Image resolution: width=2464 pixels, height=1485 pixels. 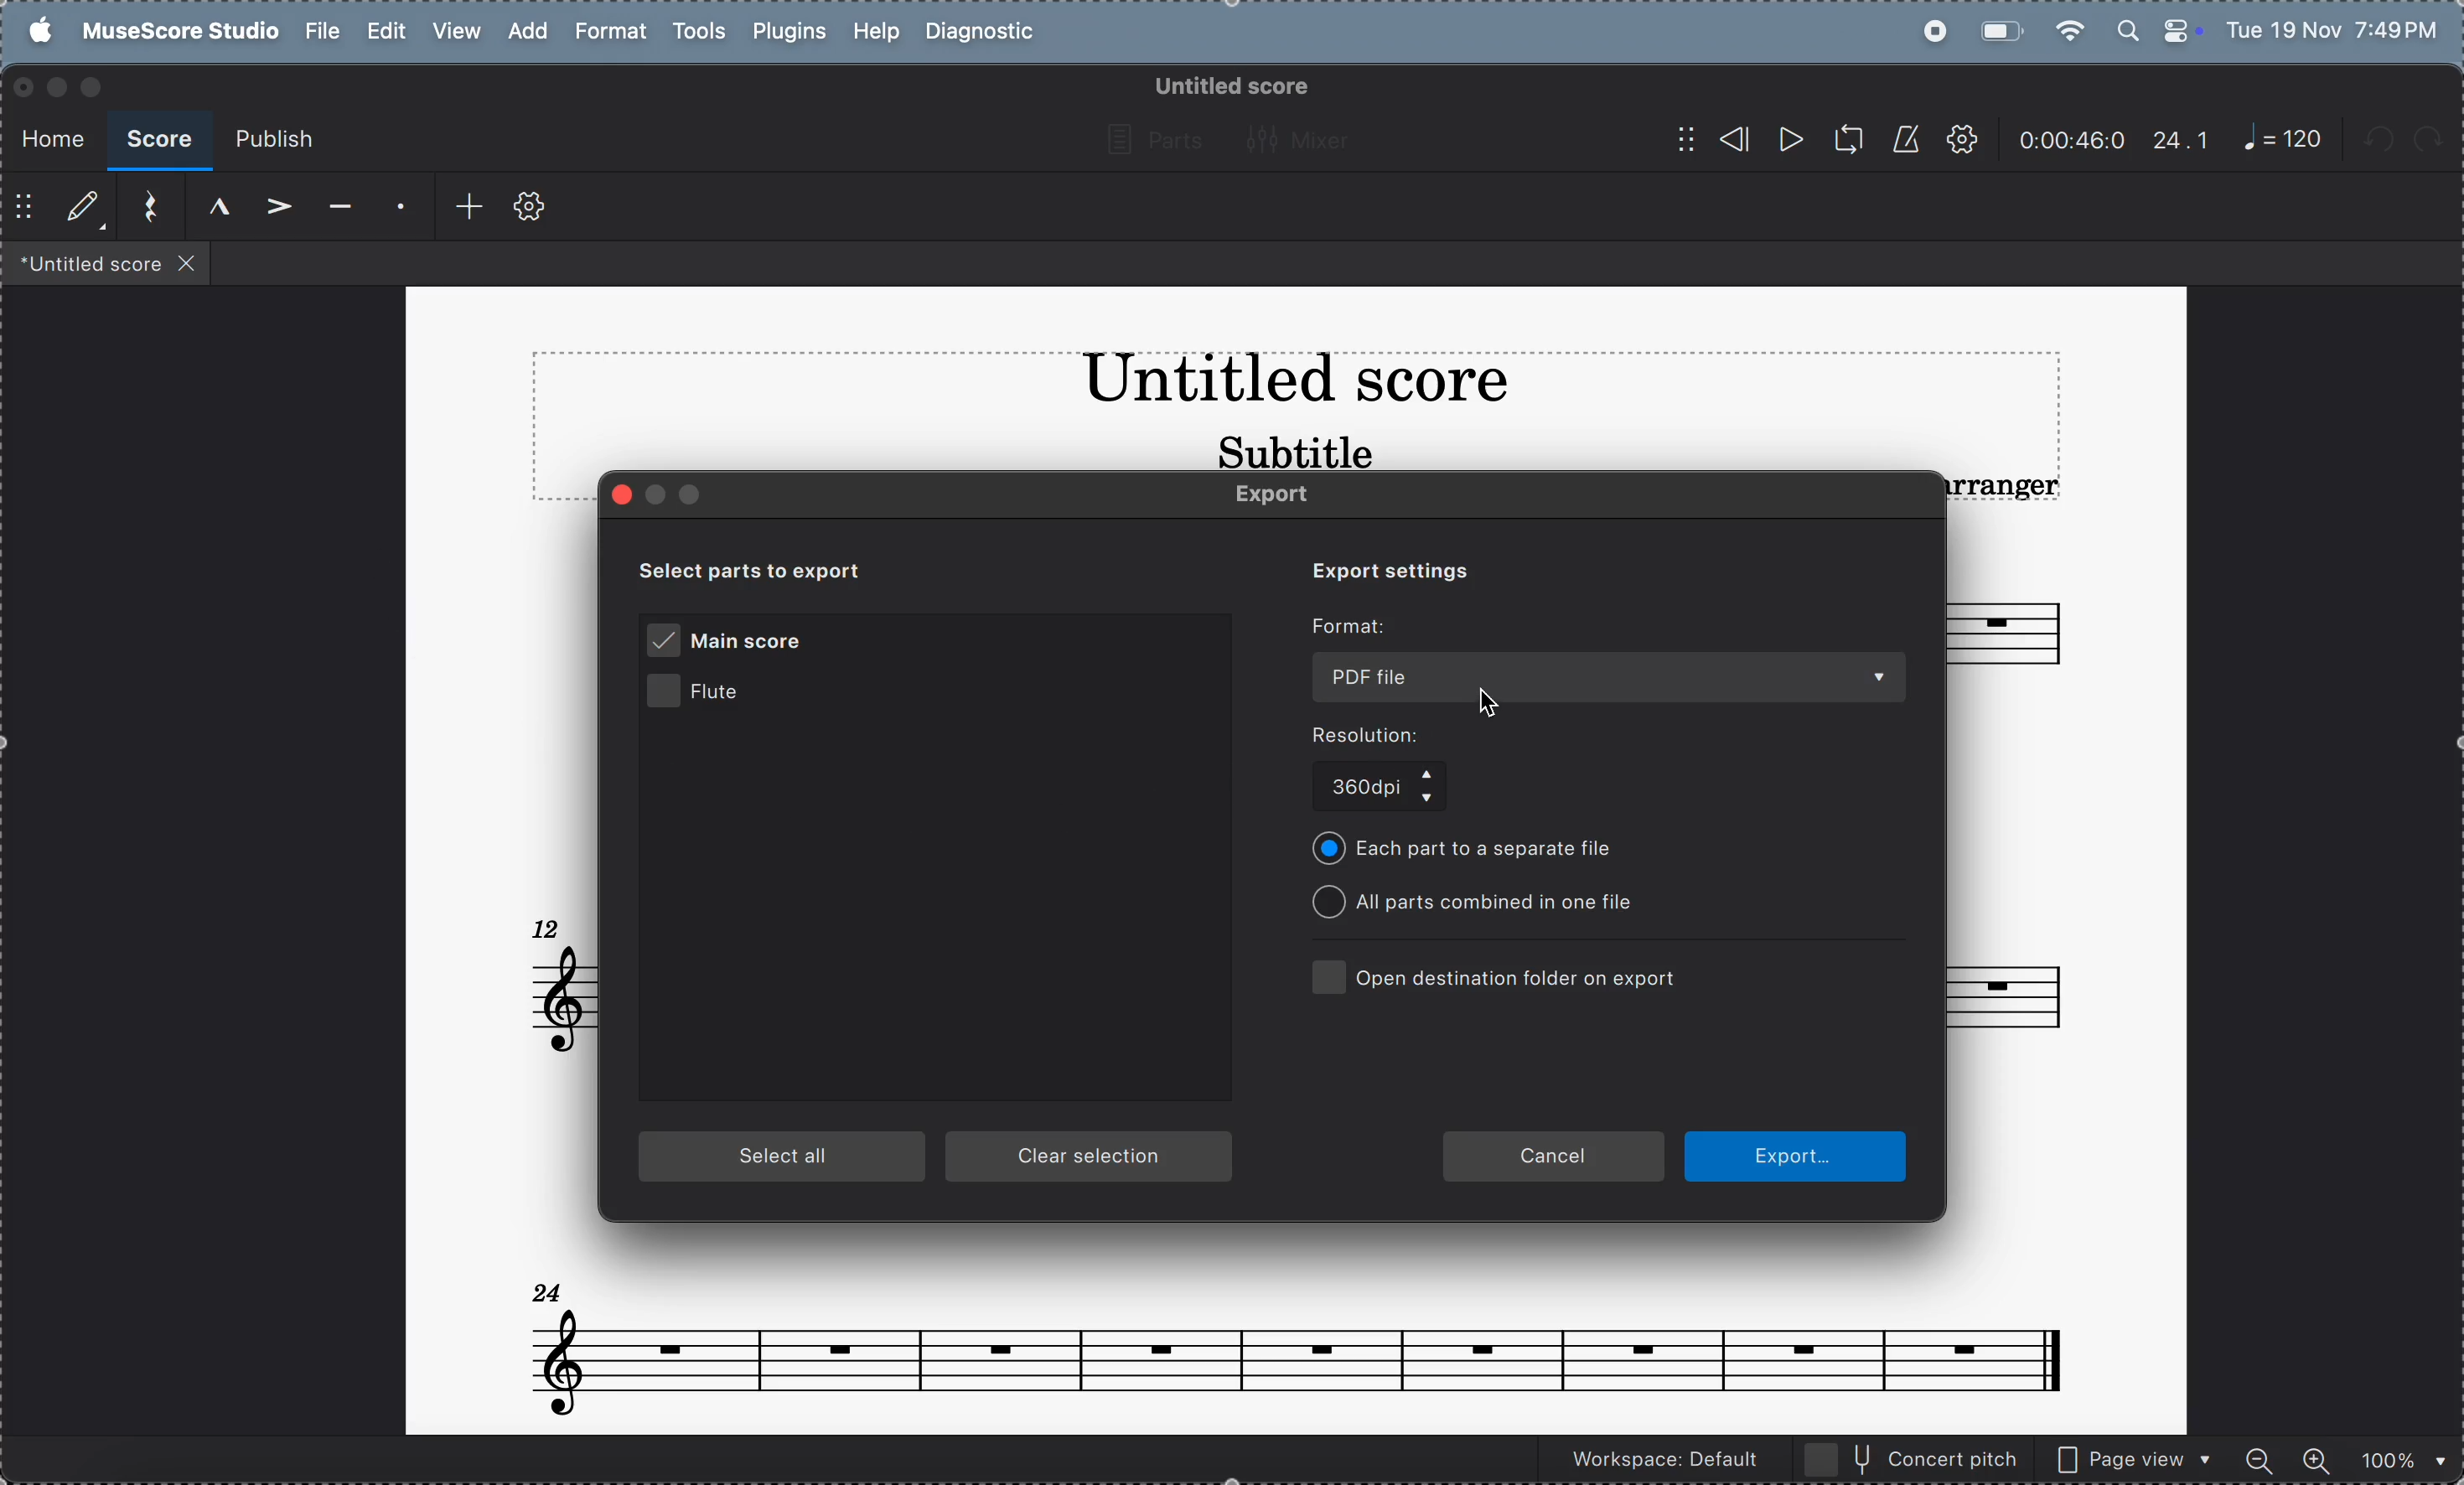 What do you see at coordinates (1788, 142) in the screenshot?
I see `play` at bounding box center [1788, 142].